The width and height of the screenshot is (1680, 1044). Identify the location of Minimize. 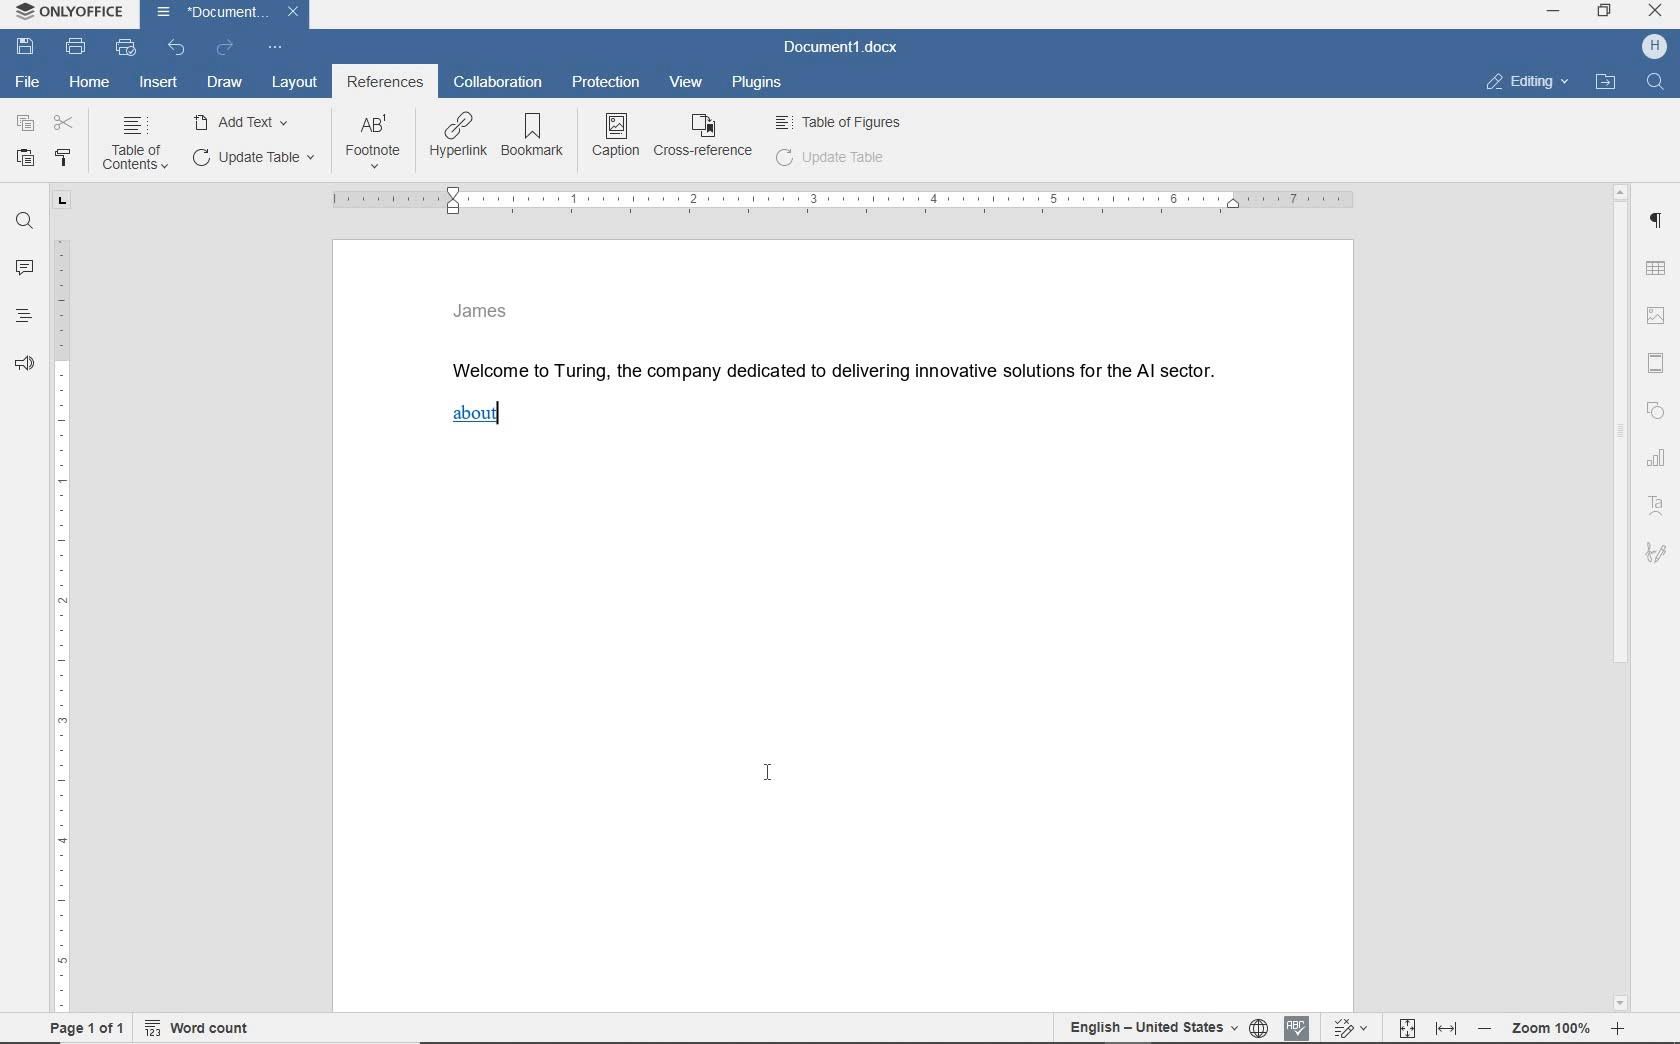
(1556, 16).